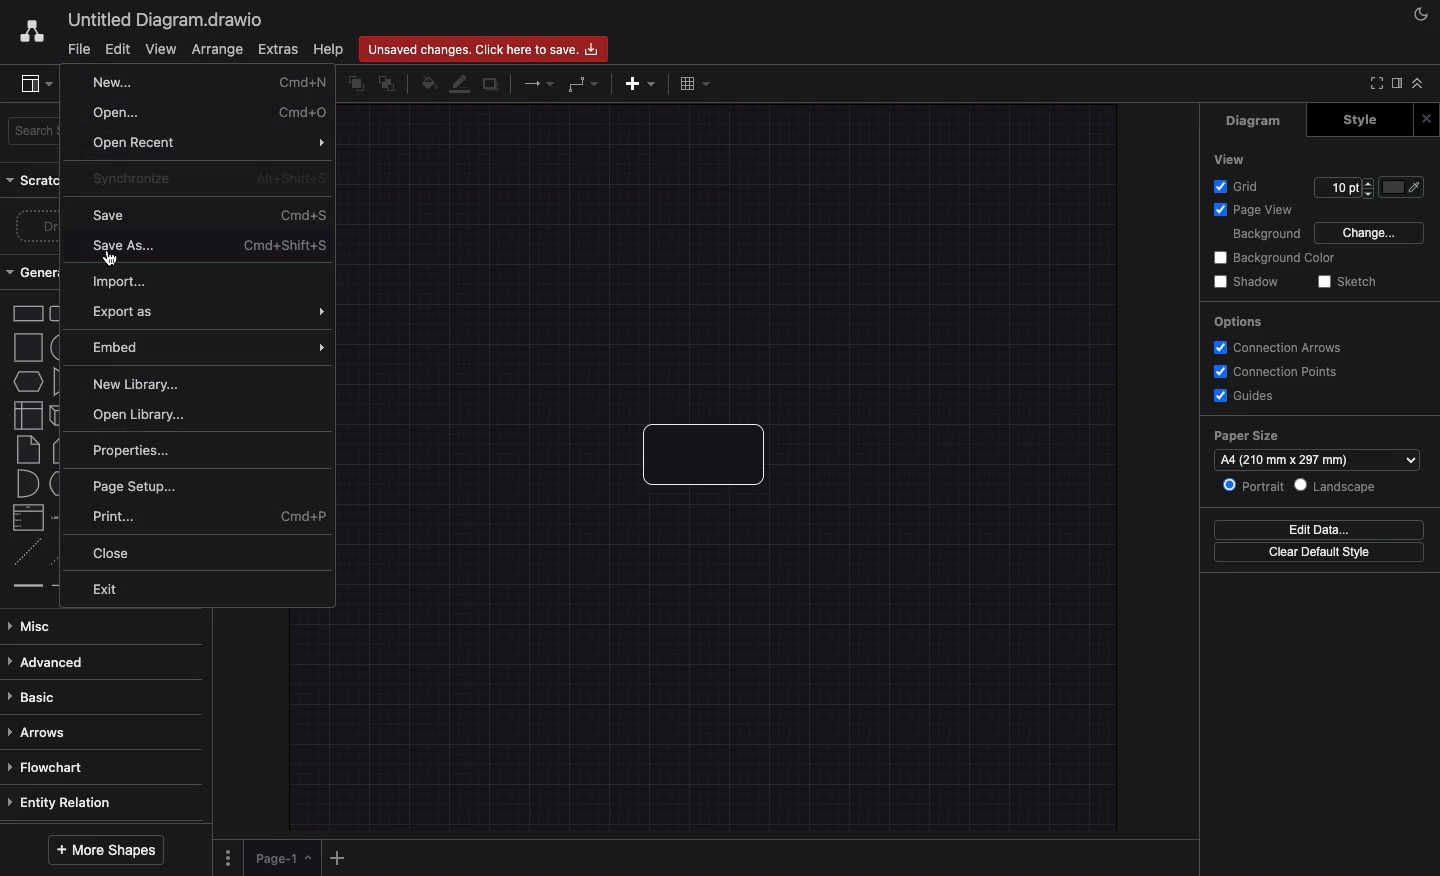 The image size is (1440, 876). What do you see at coordinates (206, 178) in the screenshot?
I see `Synchronize` at bounding box center [206, 178].